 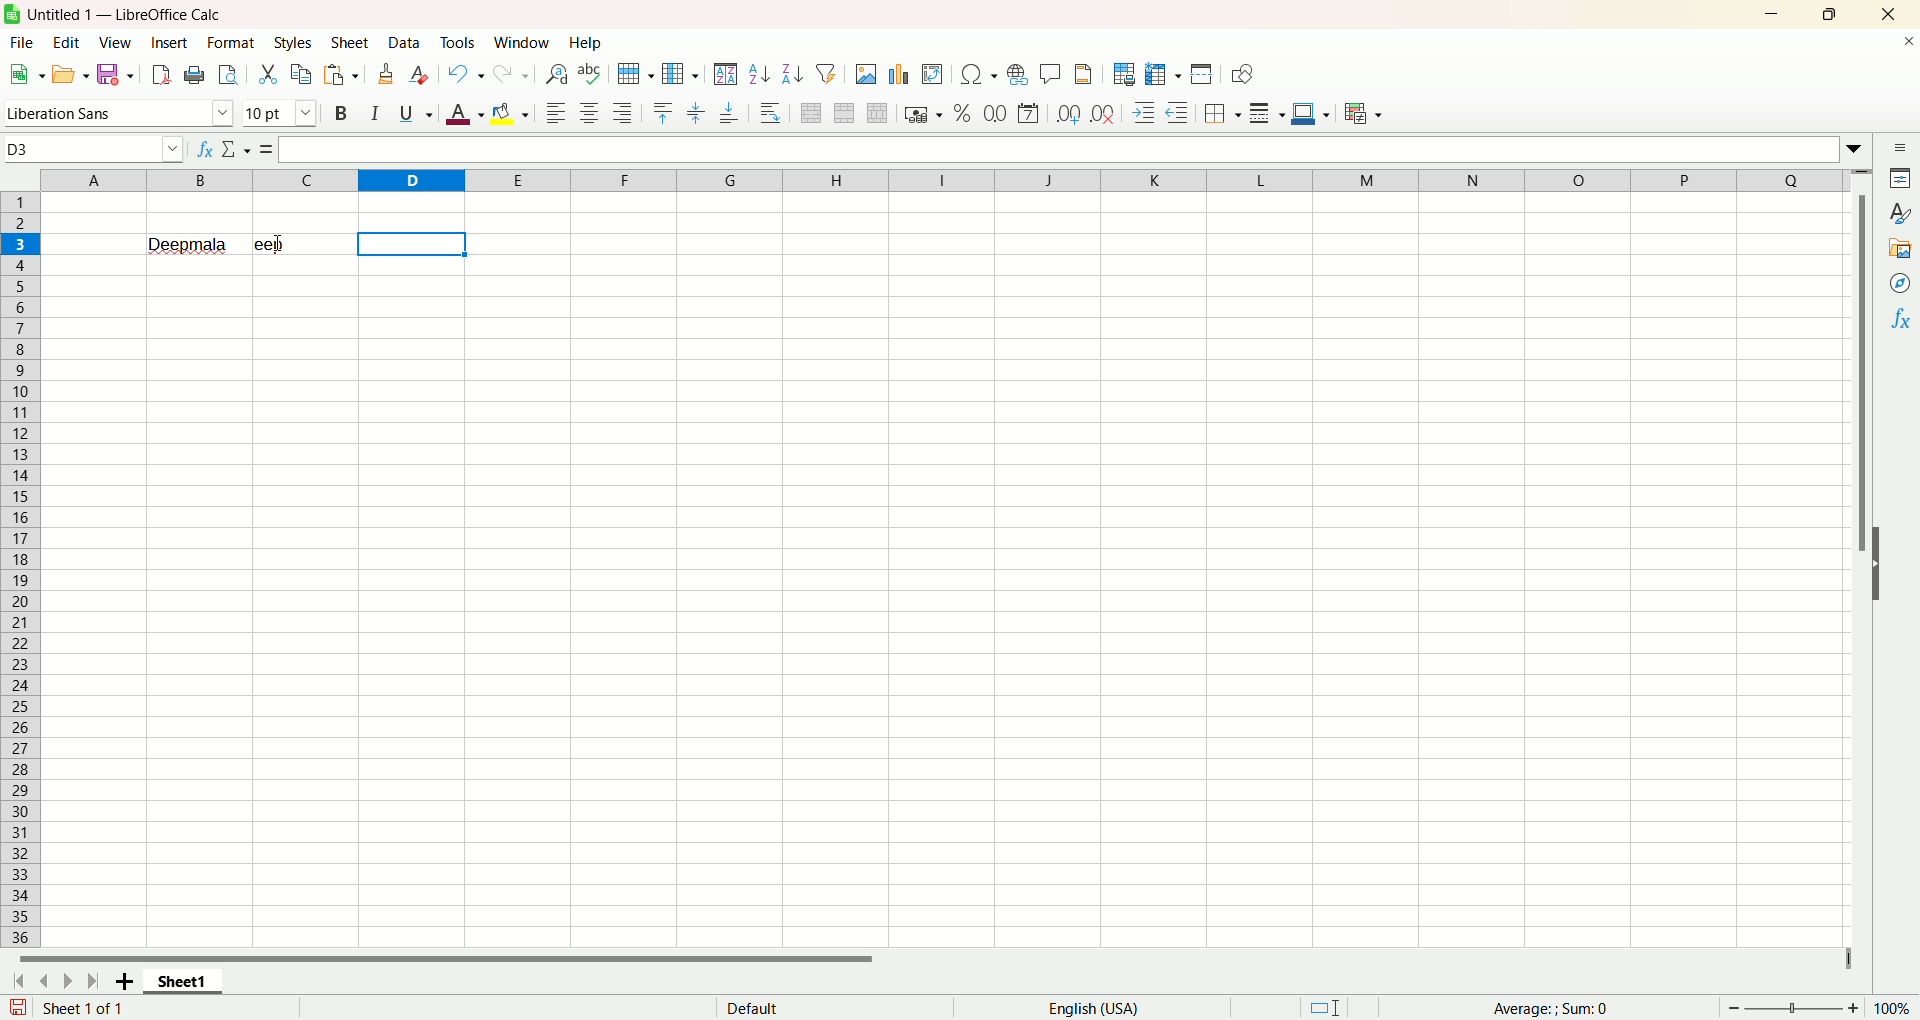 I want to click on Standard selection, so click(x=1325, y=1007).